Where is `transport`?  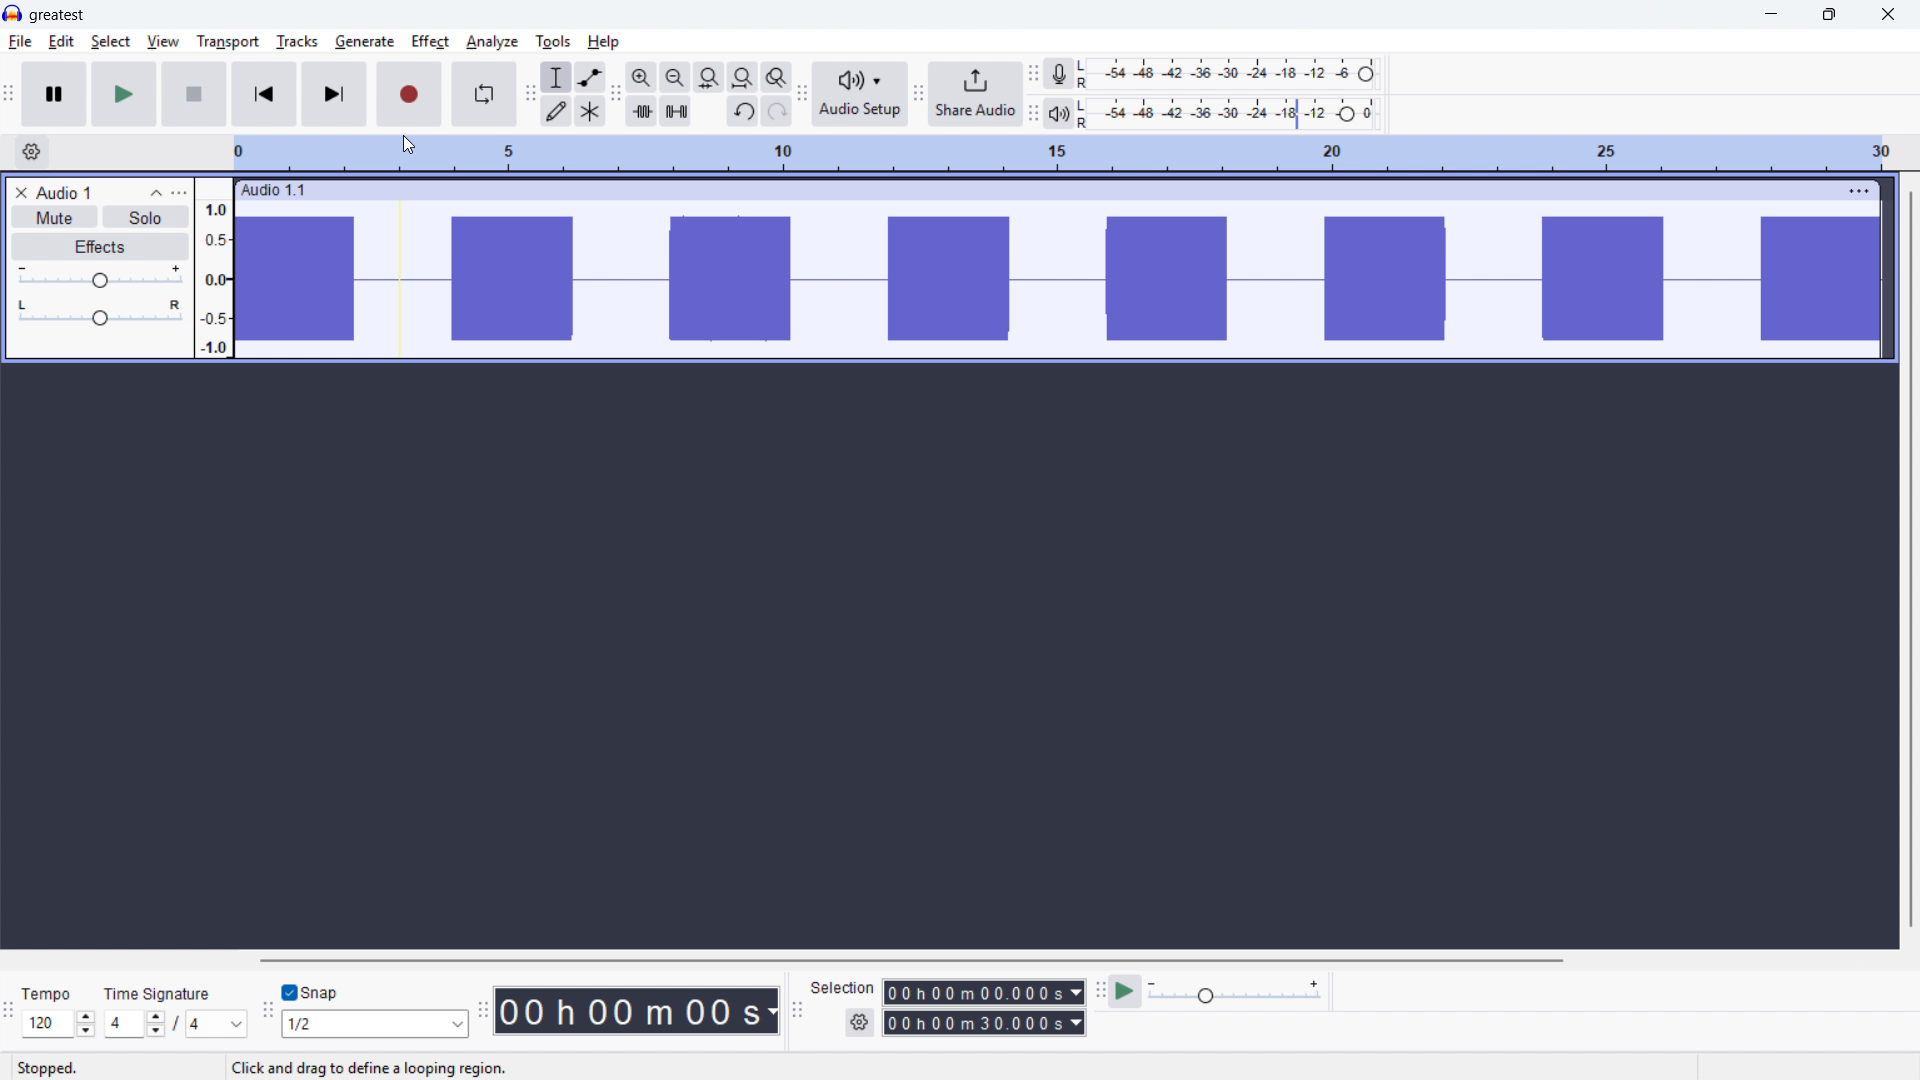 transport is located at coordinates (227, 41).